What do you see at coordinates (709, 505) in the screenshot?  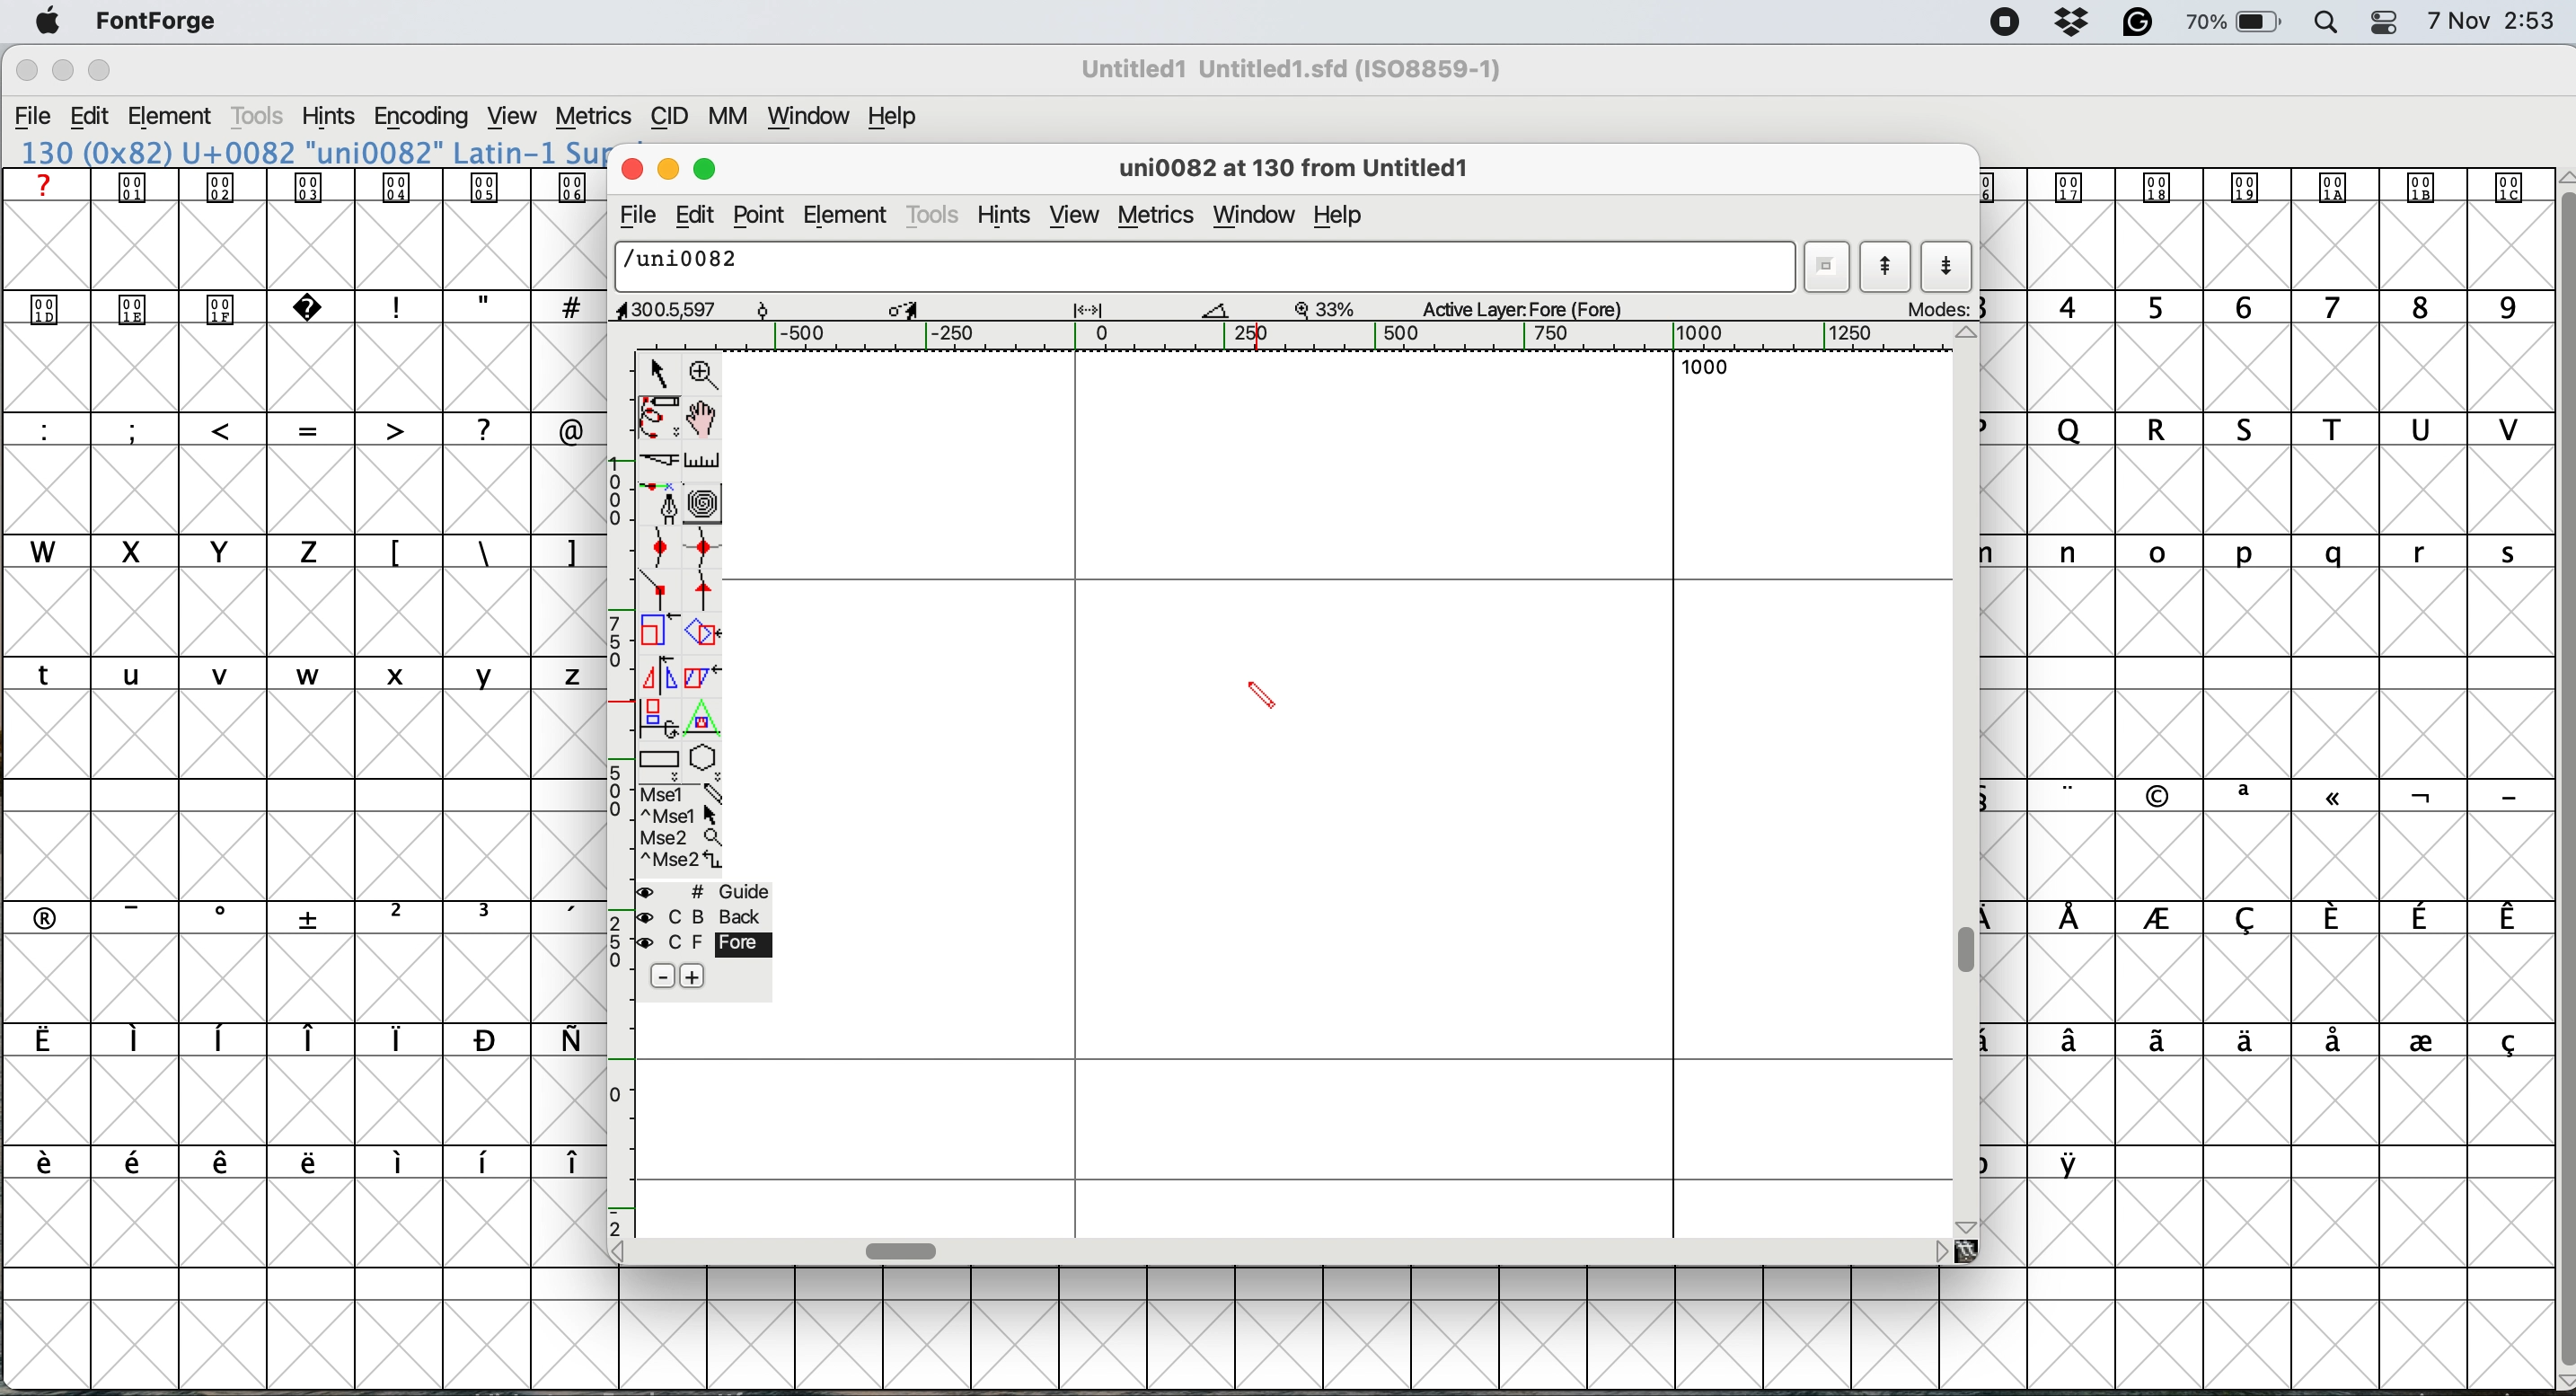 I see `change whether spiro is active or not` at bounding box center [709, 505].